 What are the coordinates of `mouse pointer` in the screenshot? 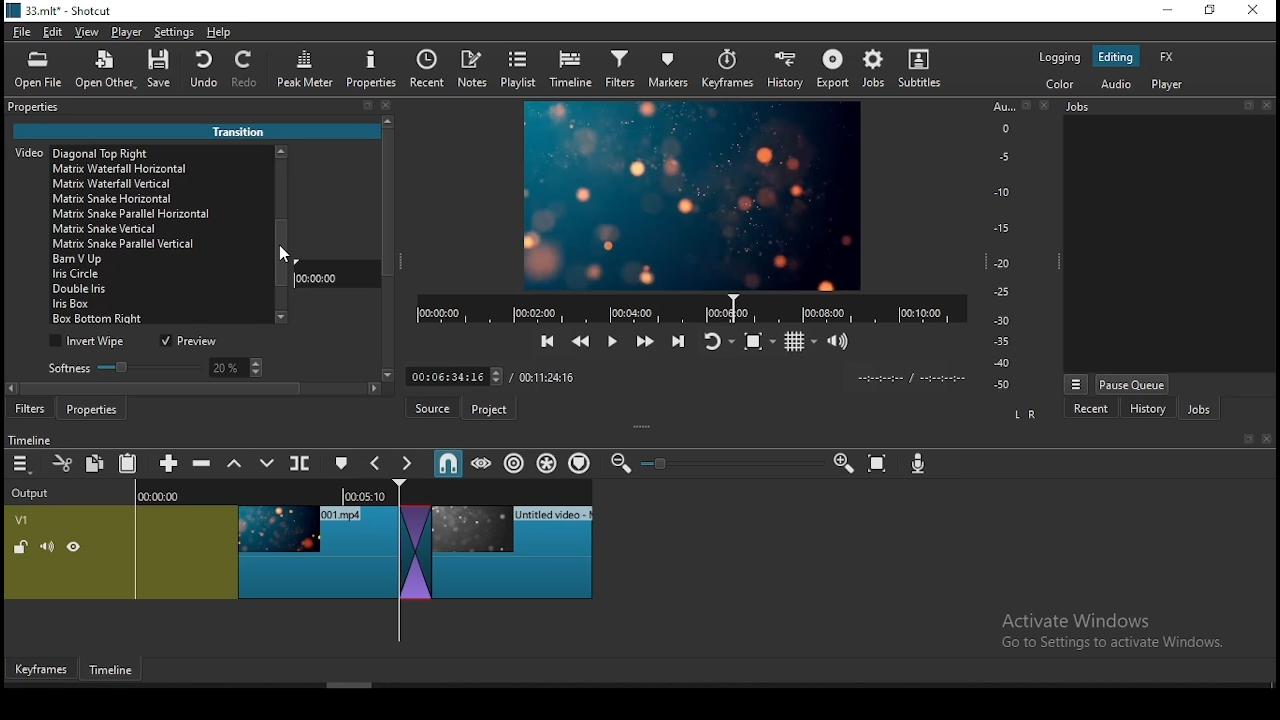 It's located at (285, 253).